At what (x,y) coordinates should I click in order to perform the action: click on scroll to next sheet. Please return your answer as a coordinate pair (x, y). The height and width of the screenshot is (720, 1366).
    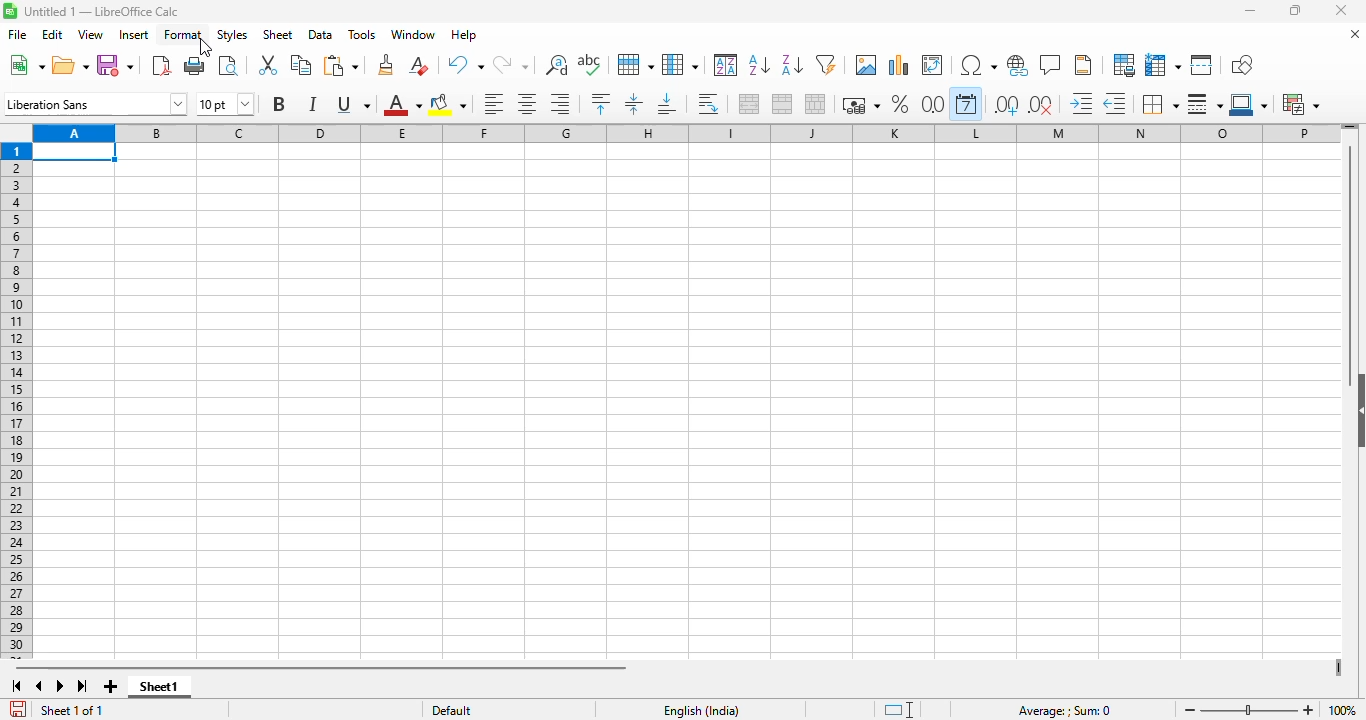
    Looking at the image, I should click on (60, 686).